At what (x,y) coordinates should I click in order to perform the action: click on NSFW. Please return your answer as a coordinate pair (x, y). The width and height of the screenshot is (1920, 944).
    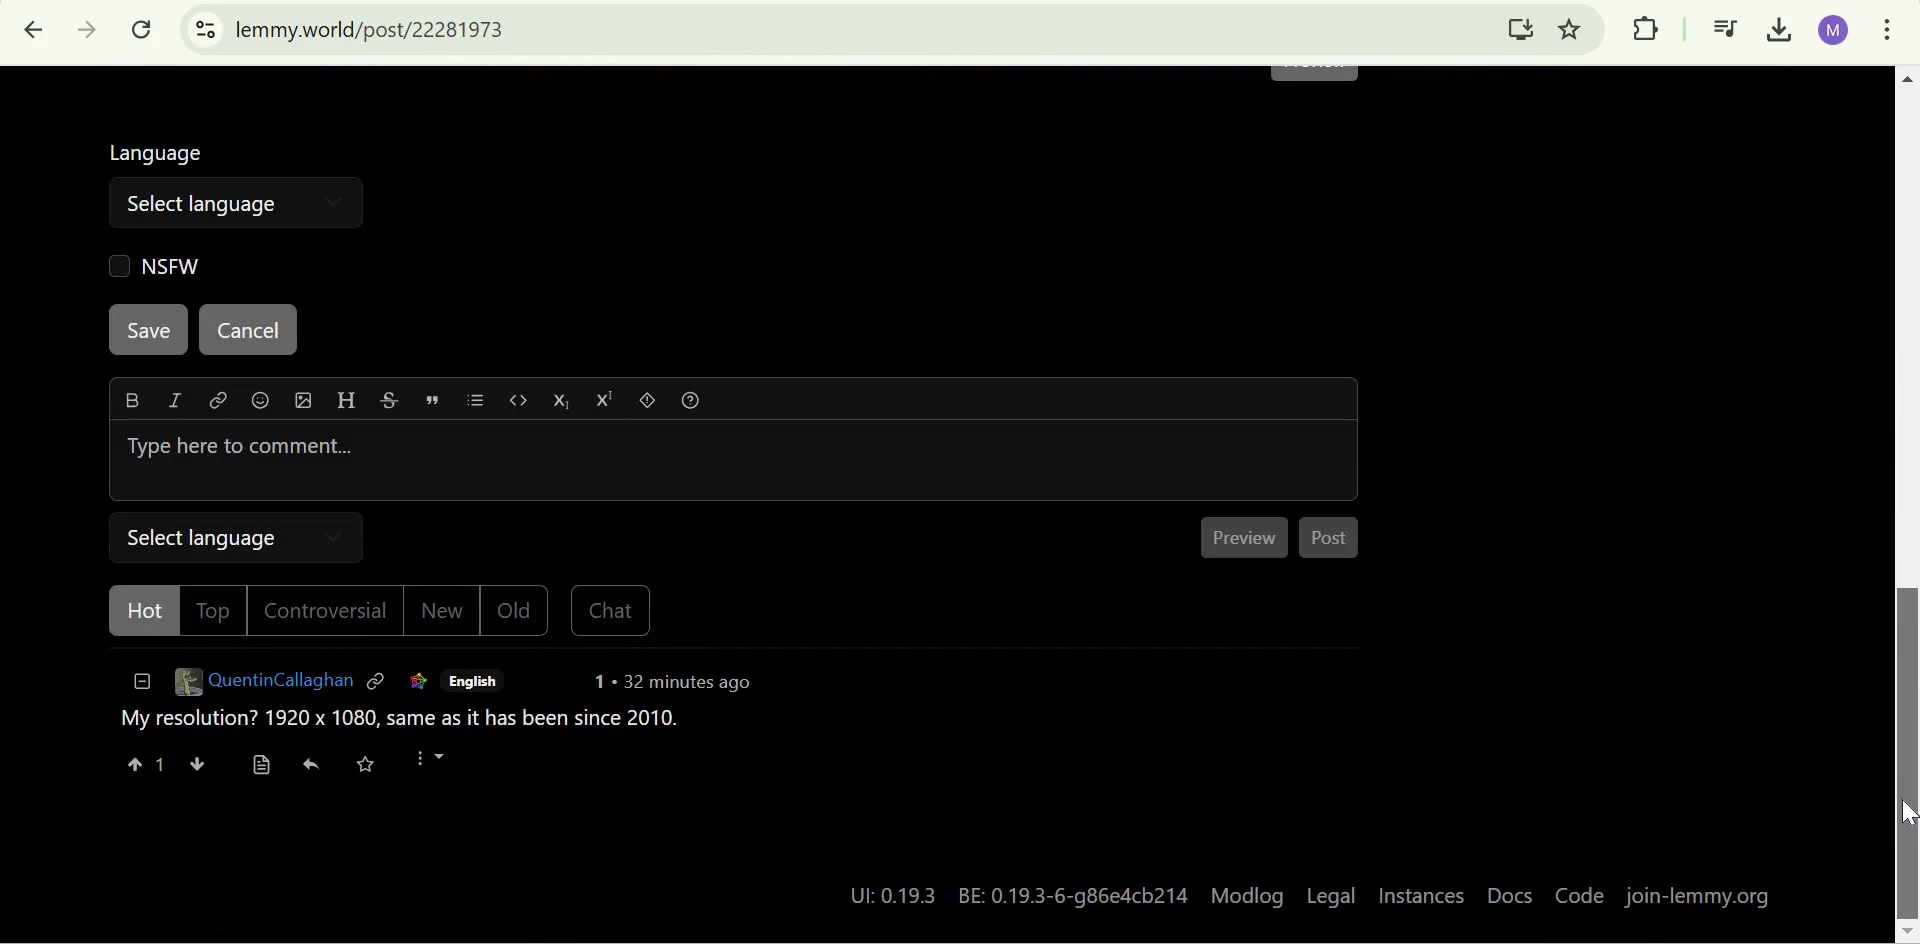
    Looking at the image, I should click on (151, 265).